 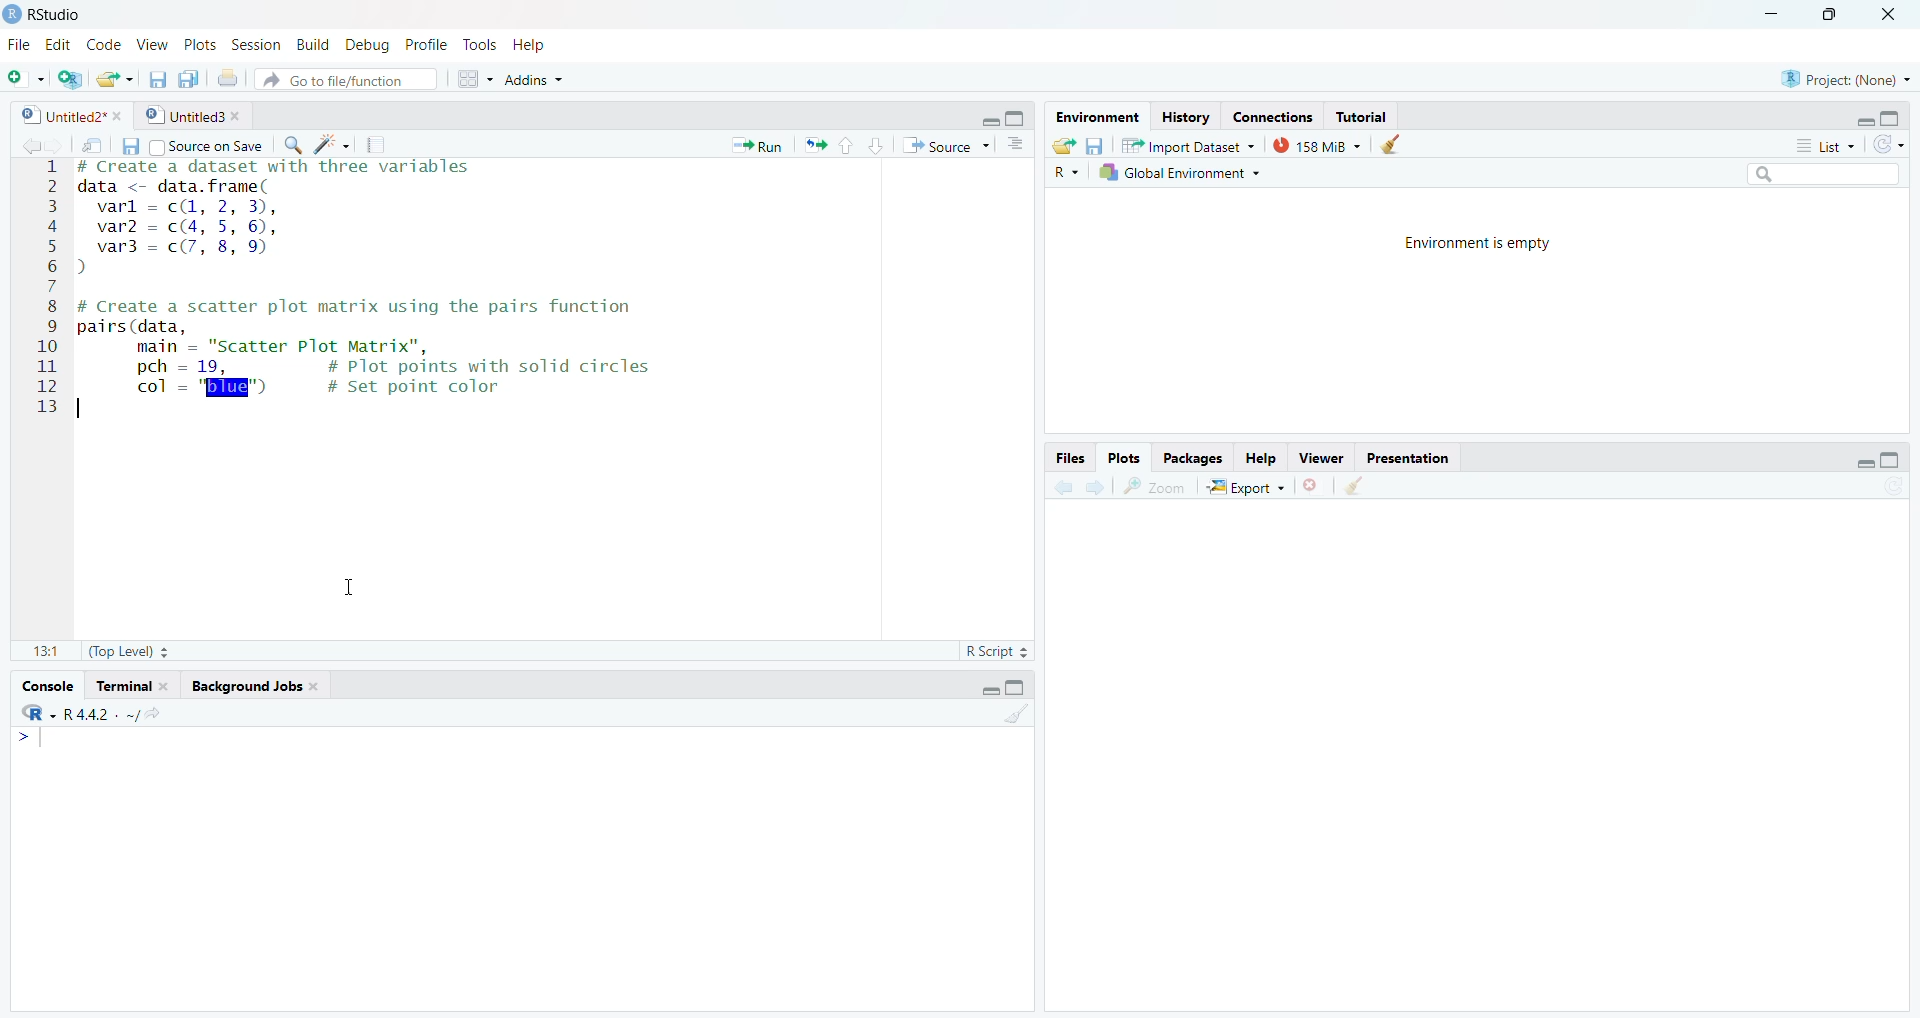 What do you see at coordinates (1365, 489) in the screenshot?
I see `Clear all viewer items` at bounding box center [1365, 489].